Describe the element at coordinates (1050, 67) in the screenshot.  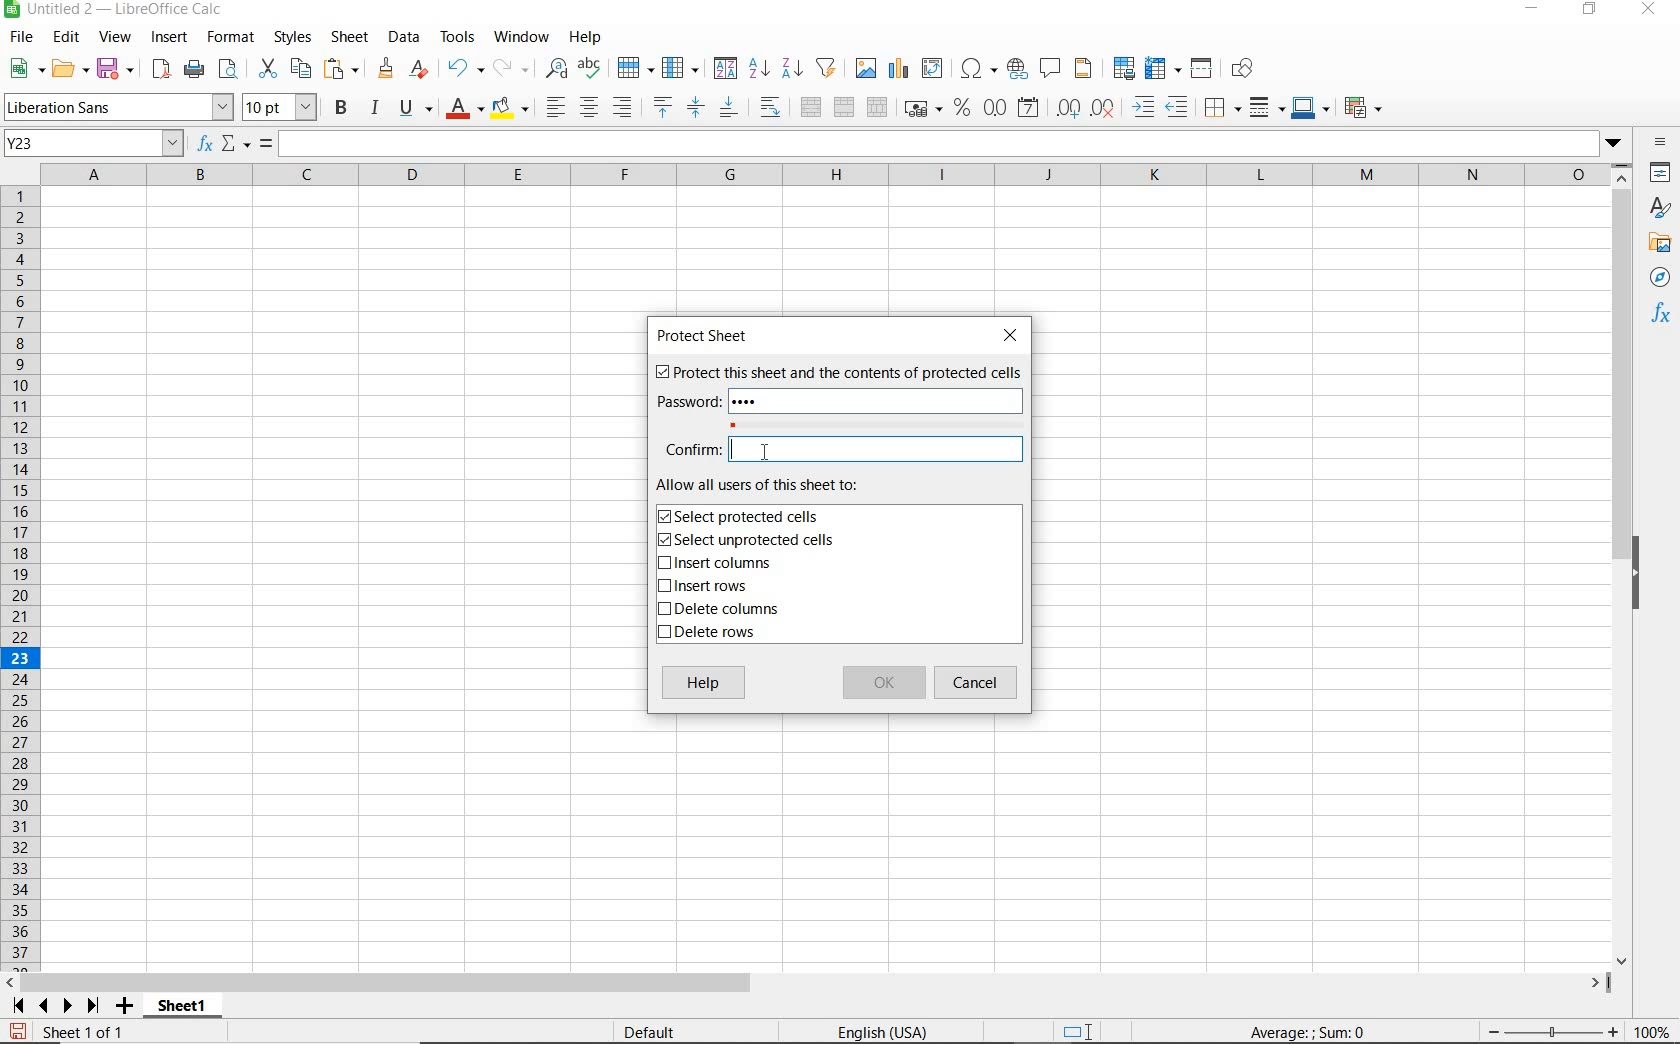
I see `INSERT COMMENT` at that location.